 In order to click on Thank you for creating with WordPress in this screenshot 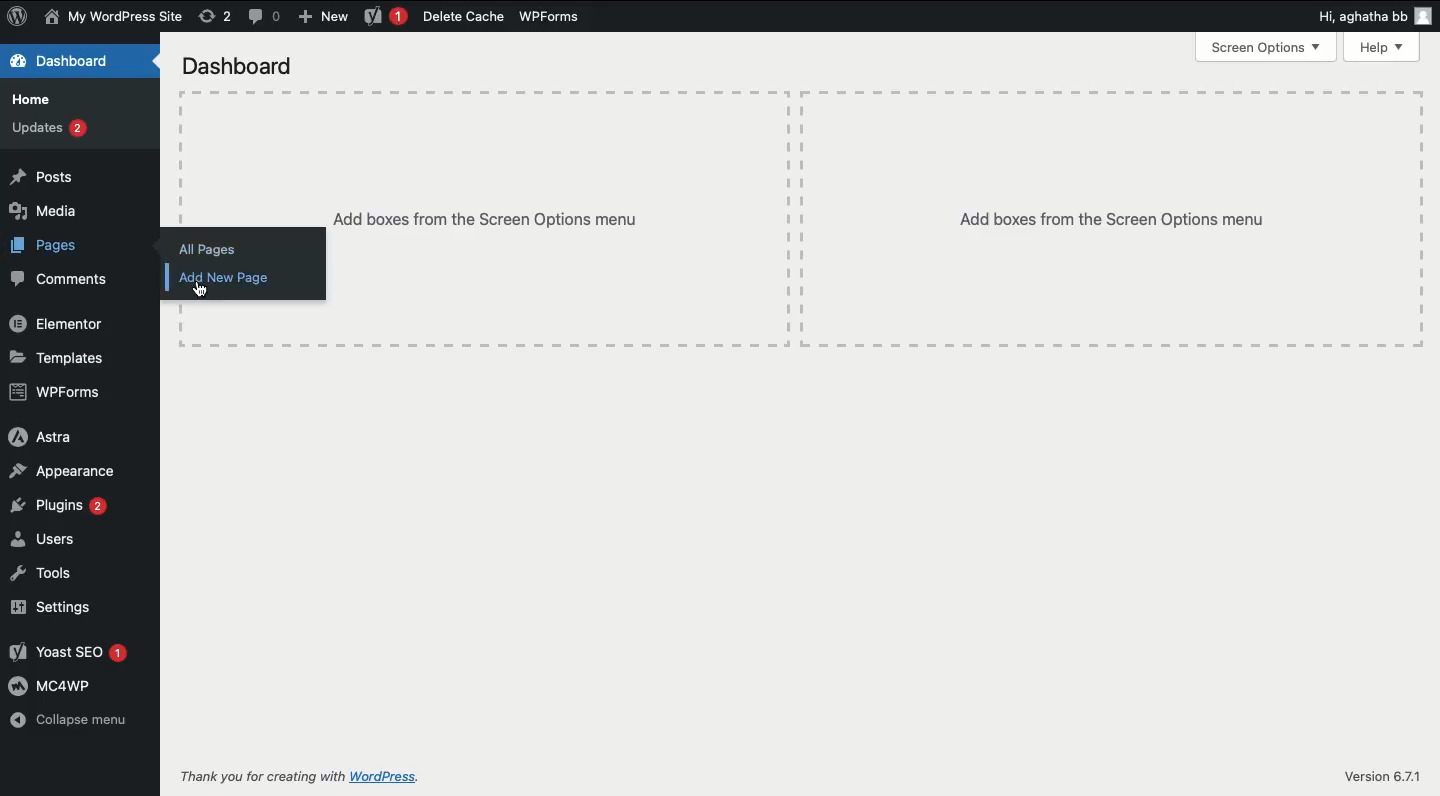, I will do `click(310, 779)`.